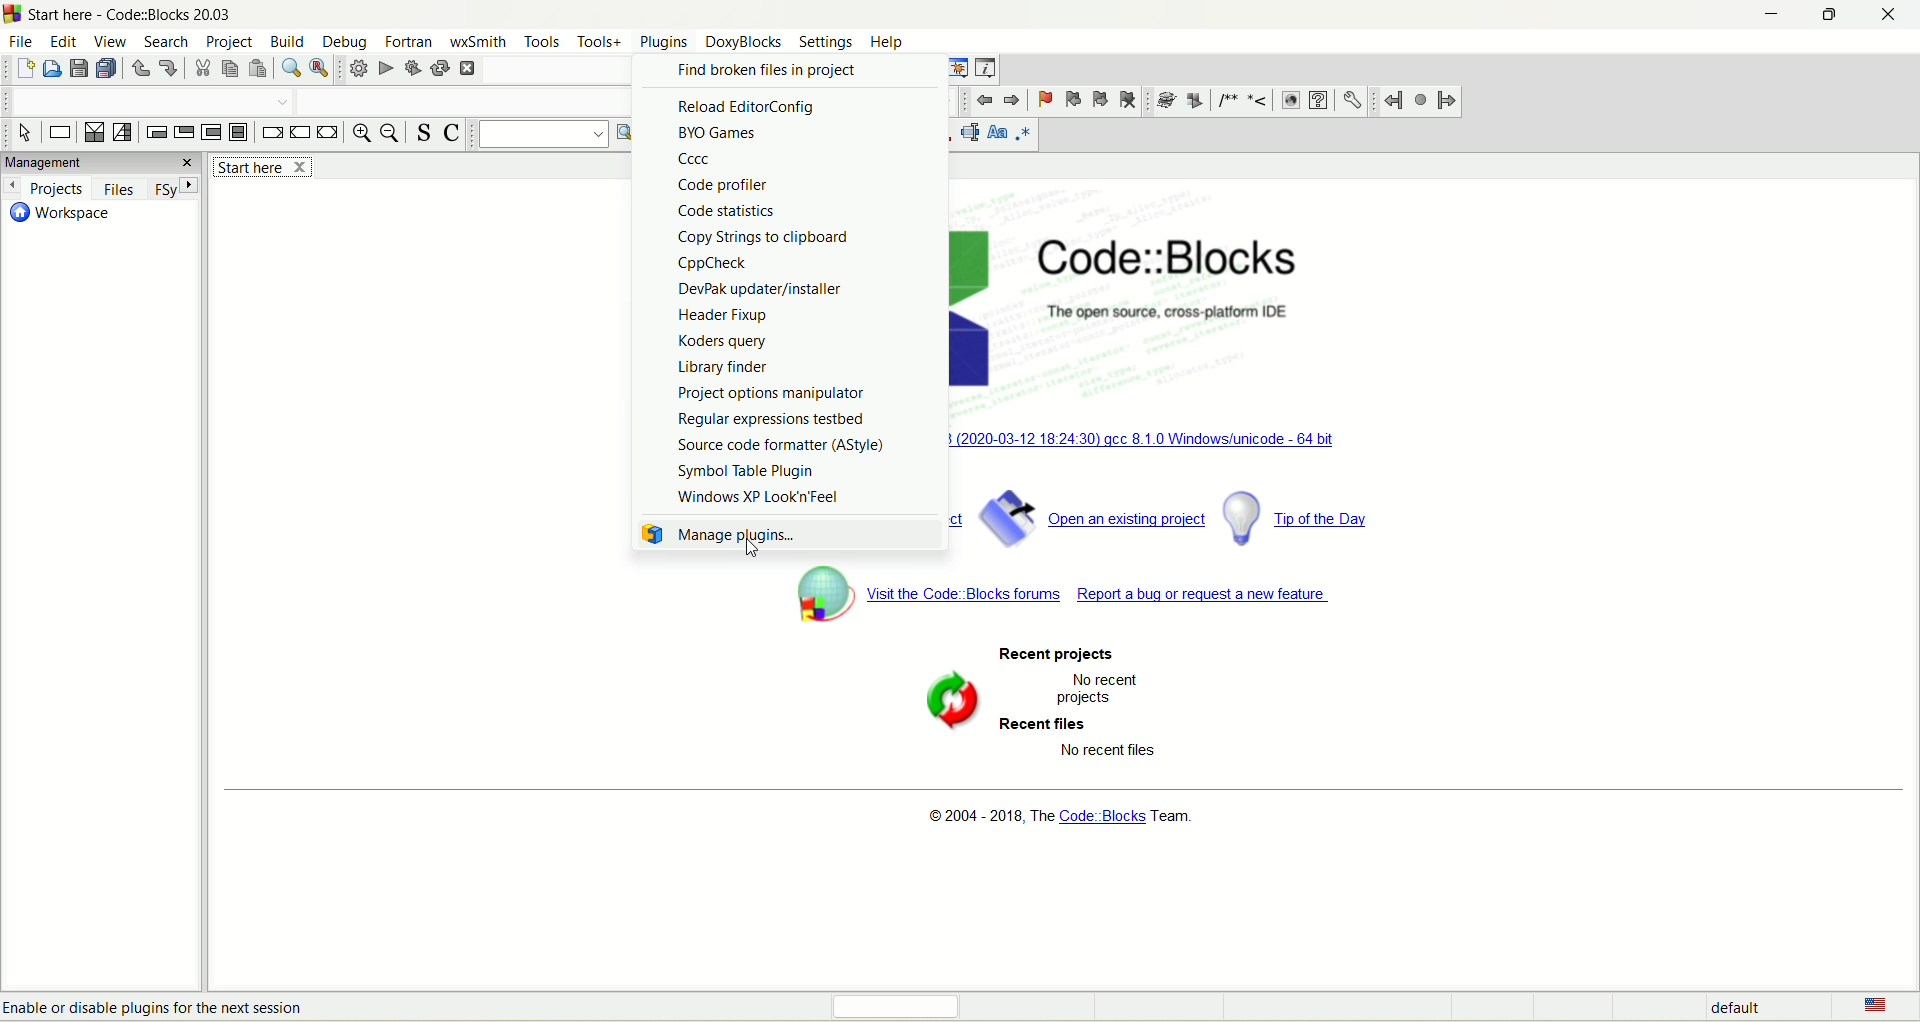 The height and width of the screenshot is (1022, 1920). What do you see at coordinates (720, 134) in the screenshot?
I see `BYO games` at bounding box center [720, 134].